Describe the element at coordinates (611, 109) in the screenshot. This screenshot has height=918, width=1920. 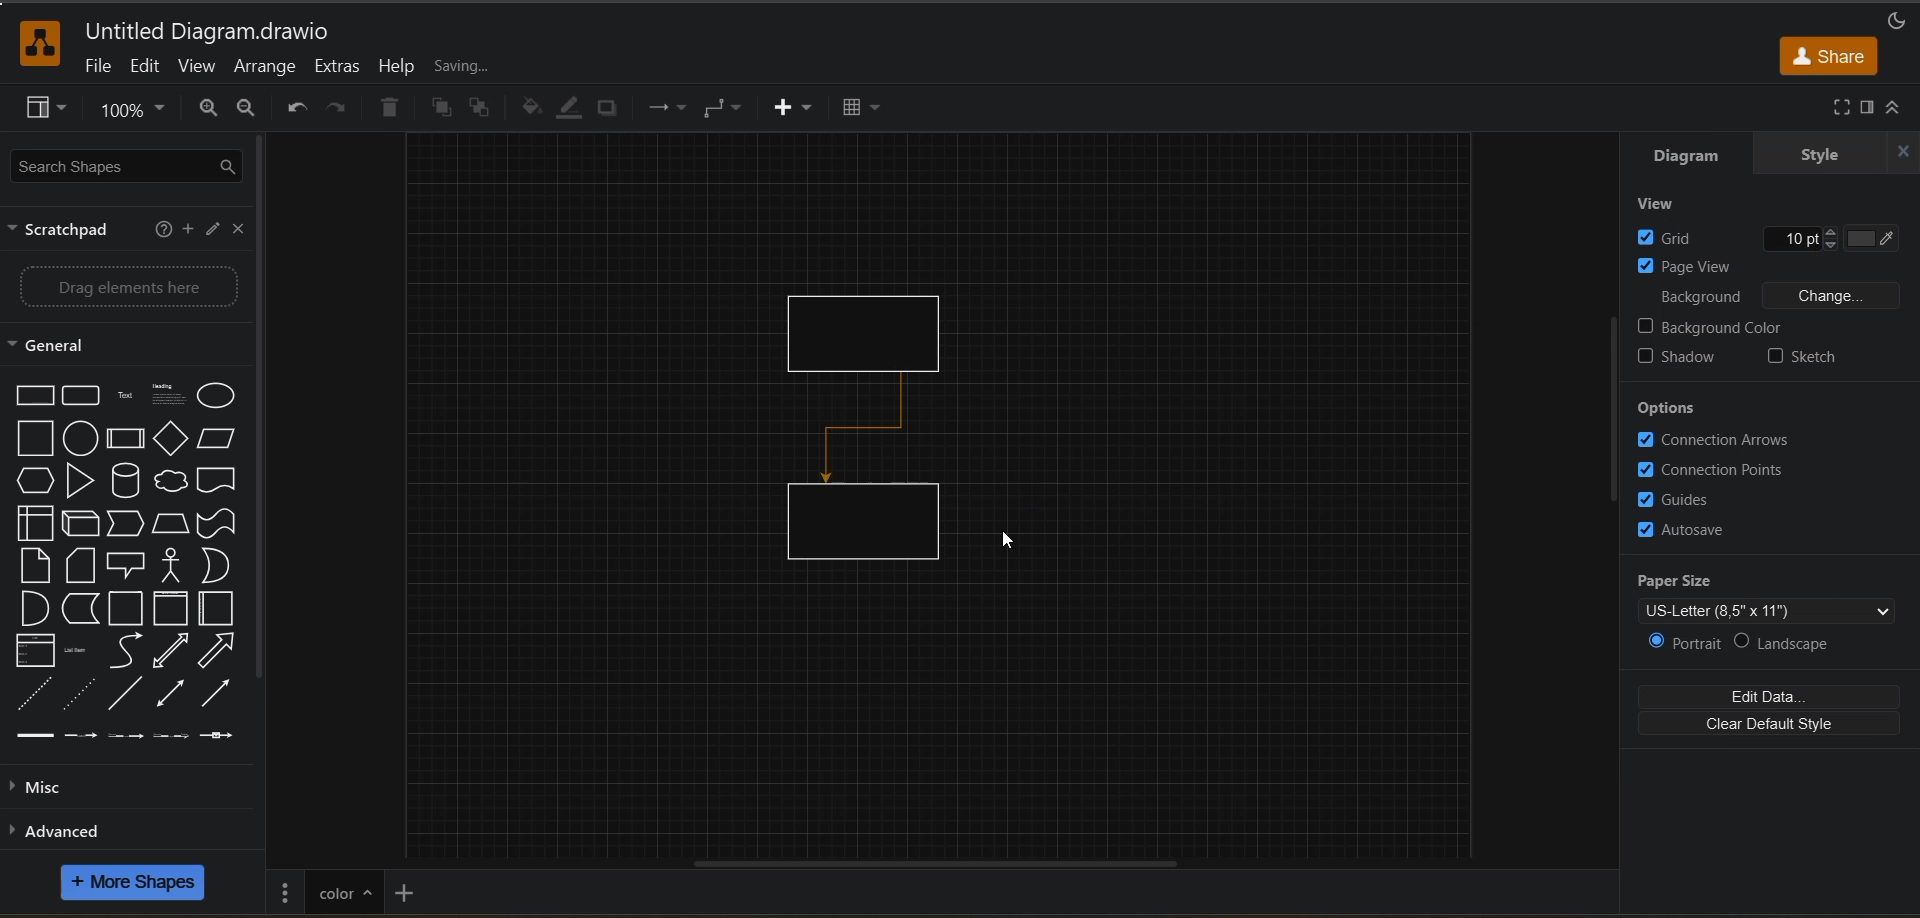
I see `shadow` at that location.